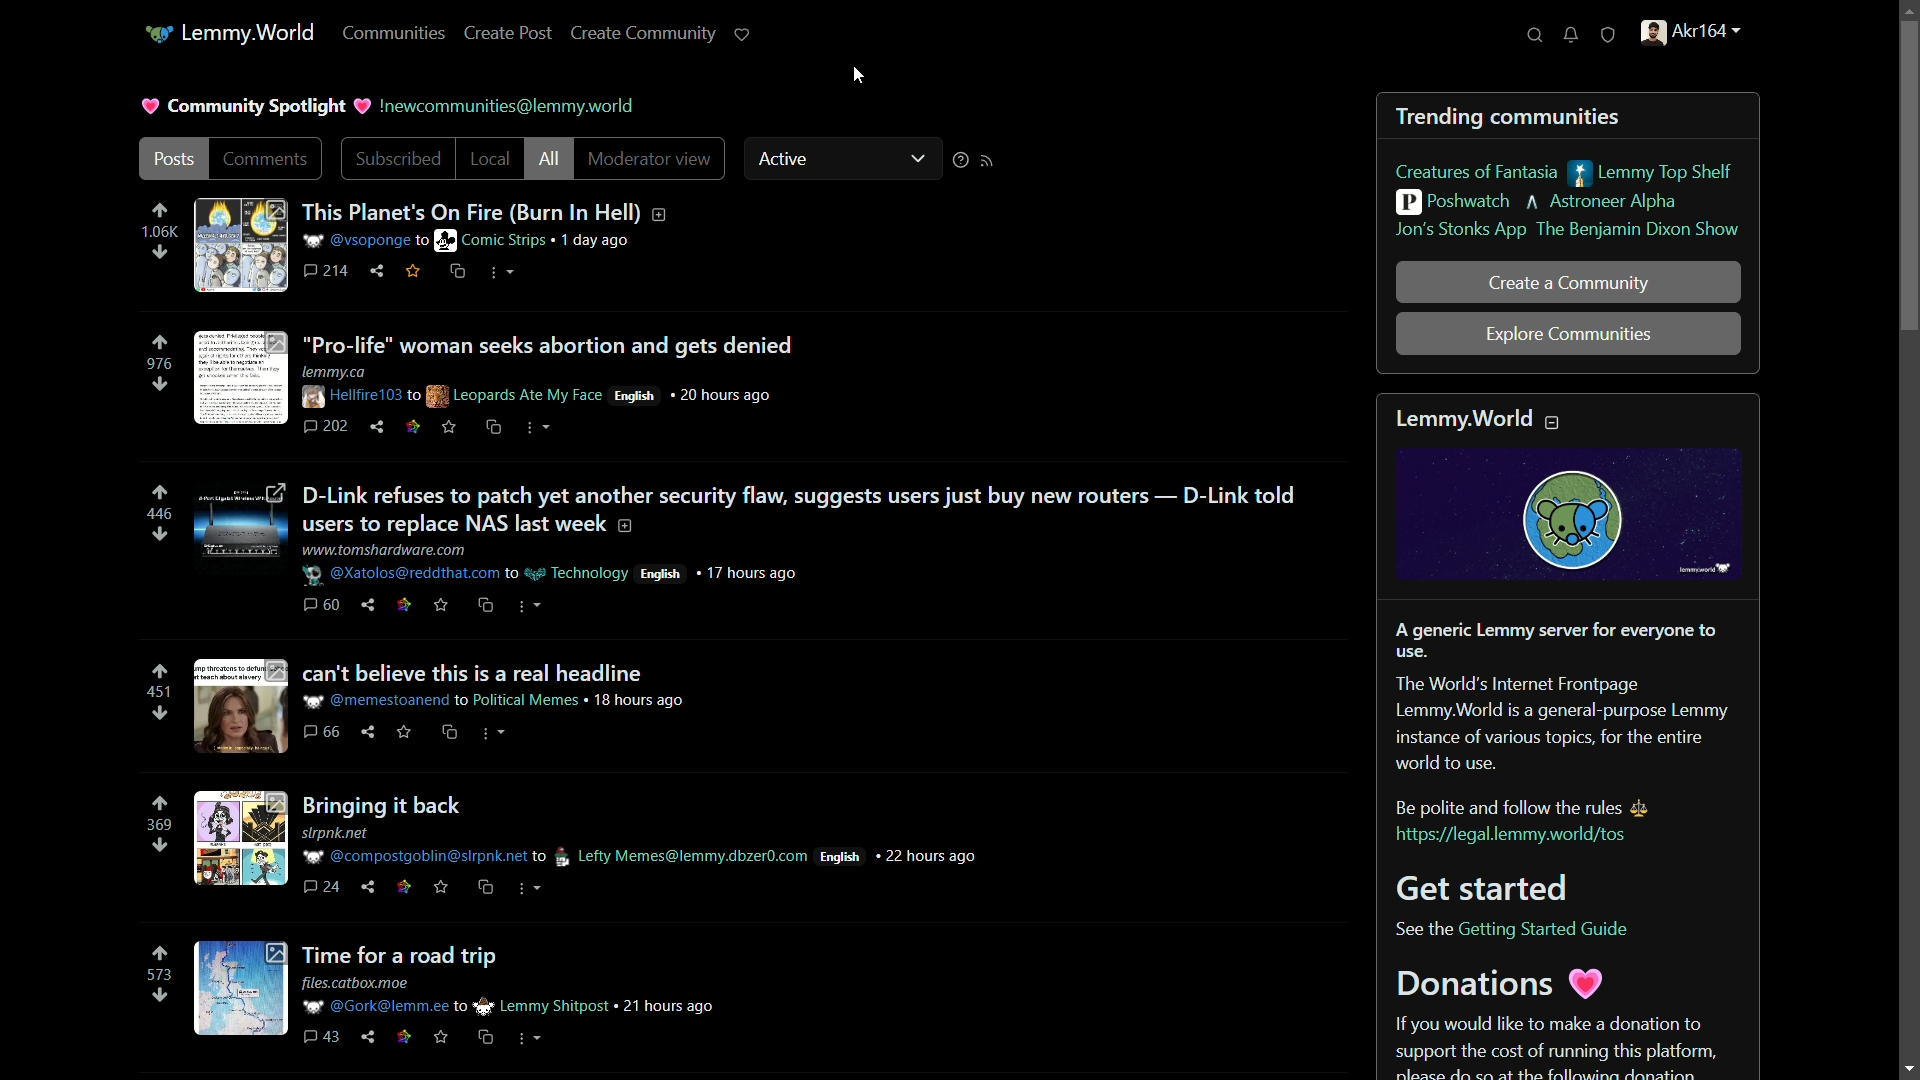 This screenshot has width=1920, height=1080. What do you see at coordinates (1567, 283) in the screenshot?
I see `create a community` at bounding box center [1567, 283].